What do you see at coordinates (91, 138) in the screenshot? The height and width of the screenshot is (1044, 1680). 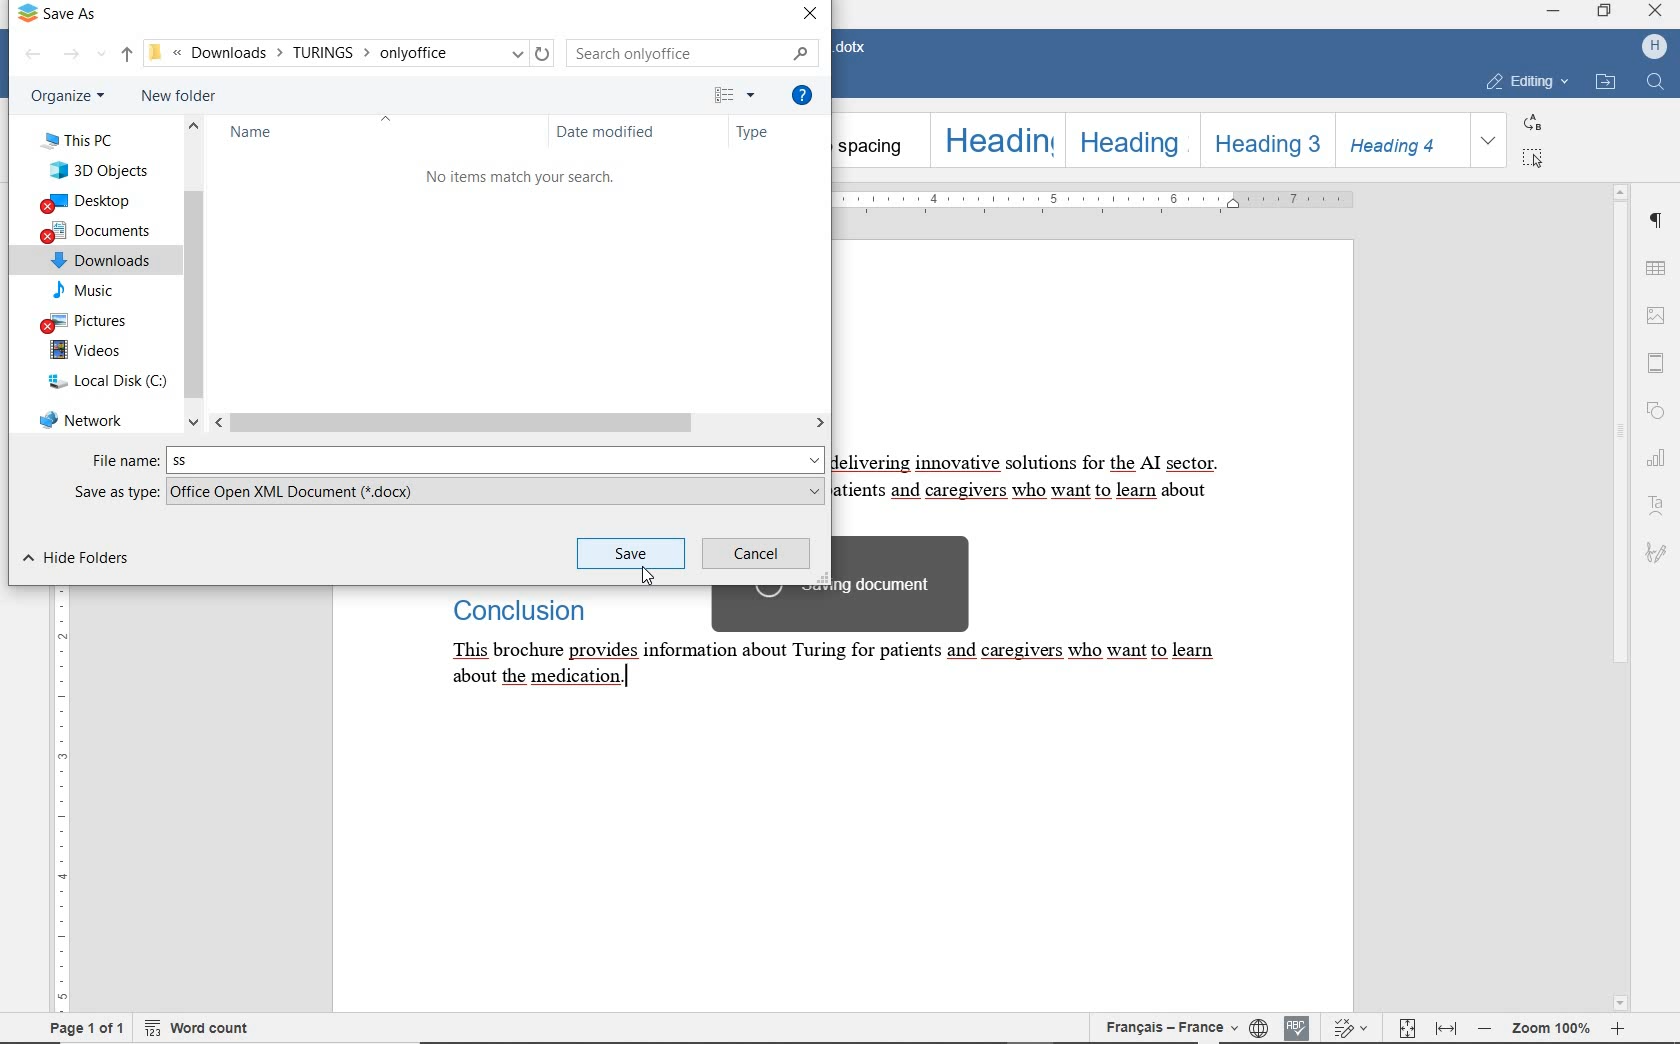 I see `THIS PC` at bounding box center [91, 138].